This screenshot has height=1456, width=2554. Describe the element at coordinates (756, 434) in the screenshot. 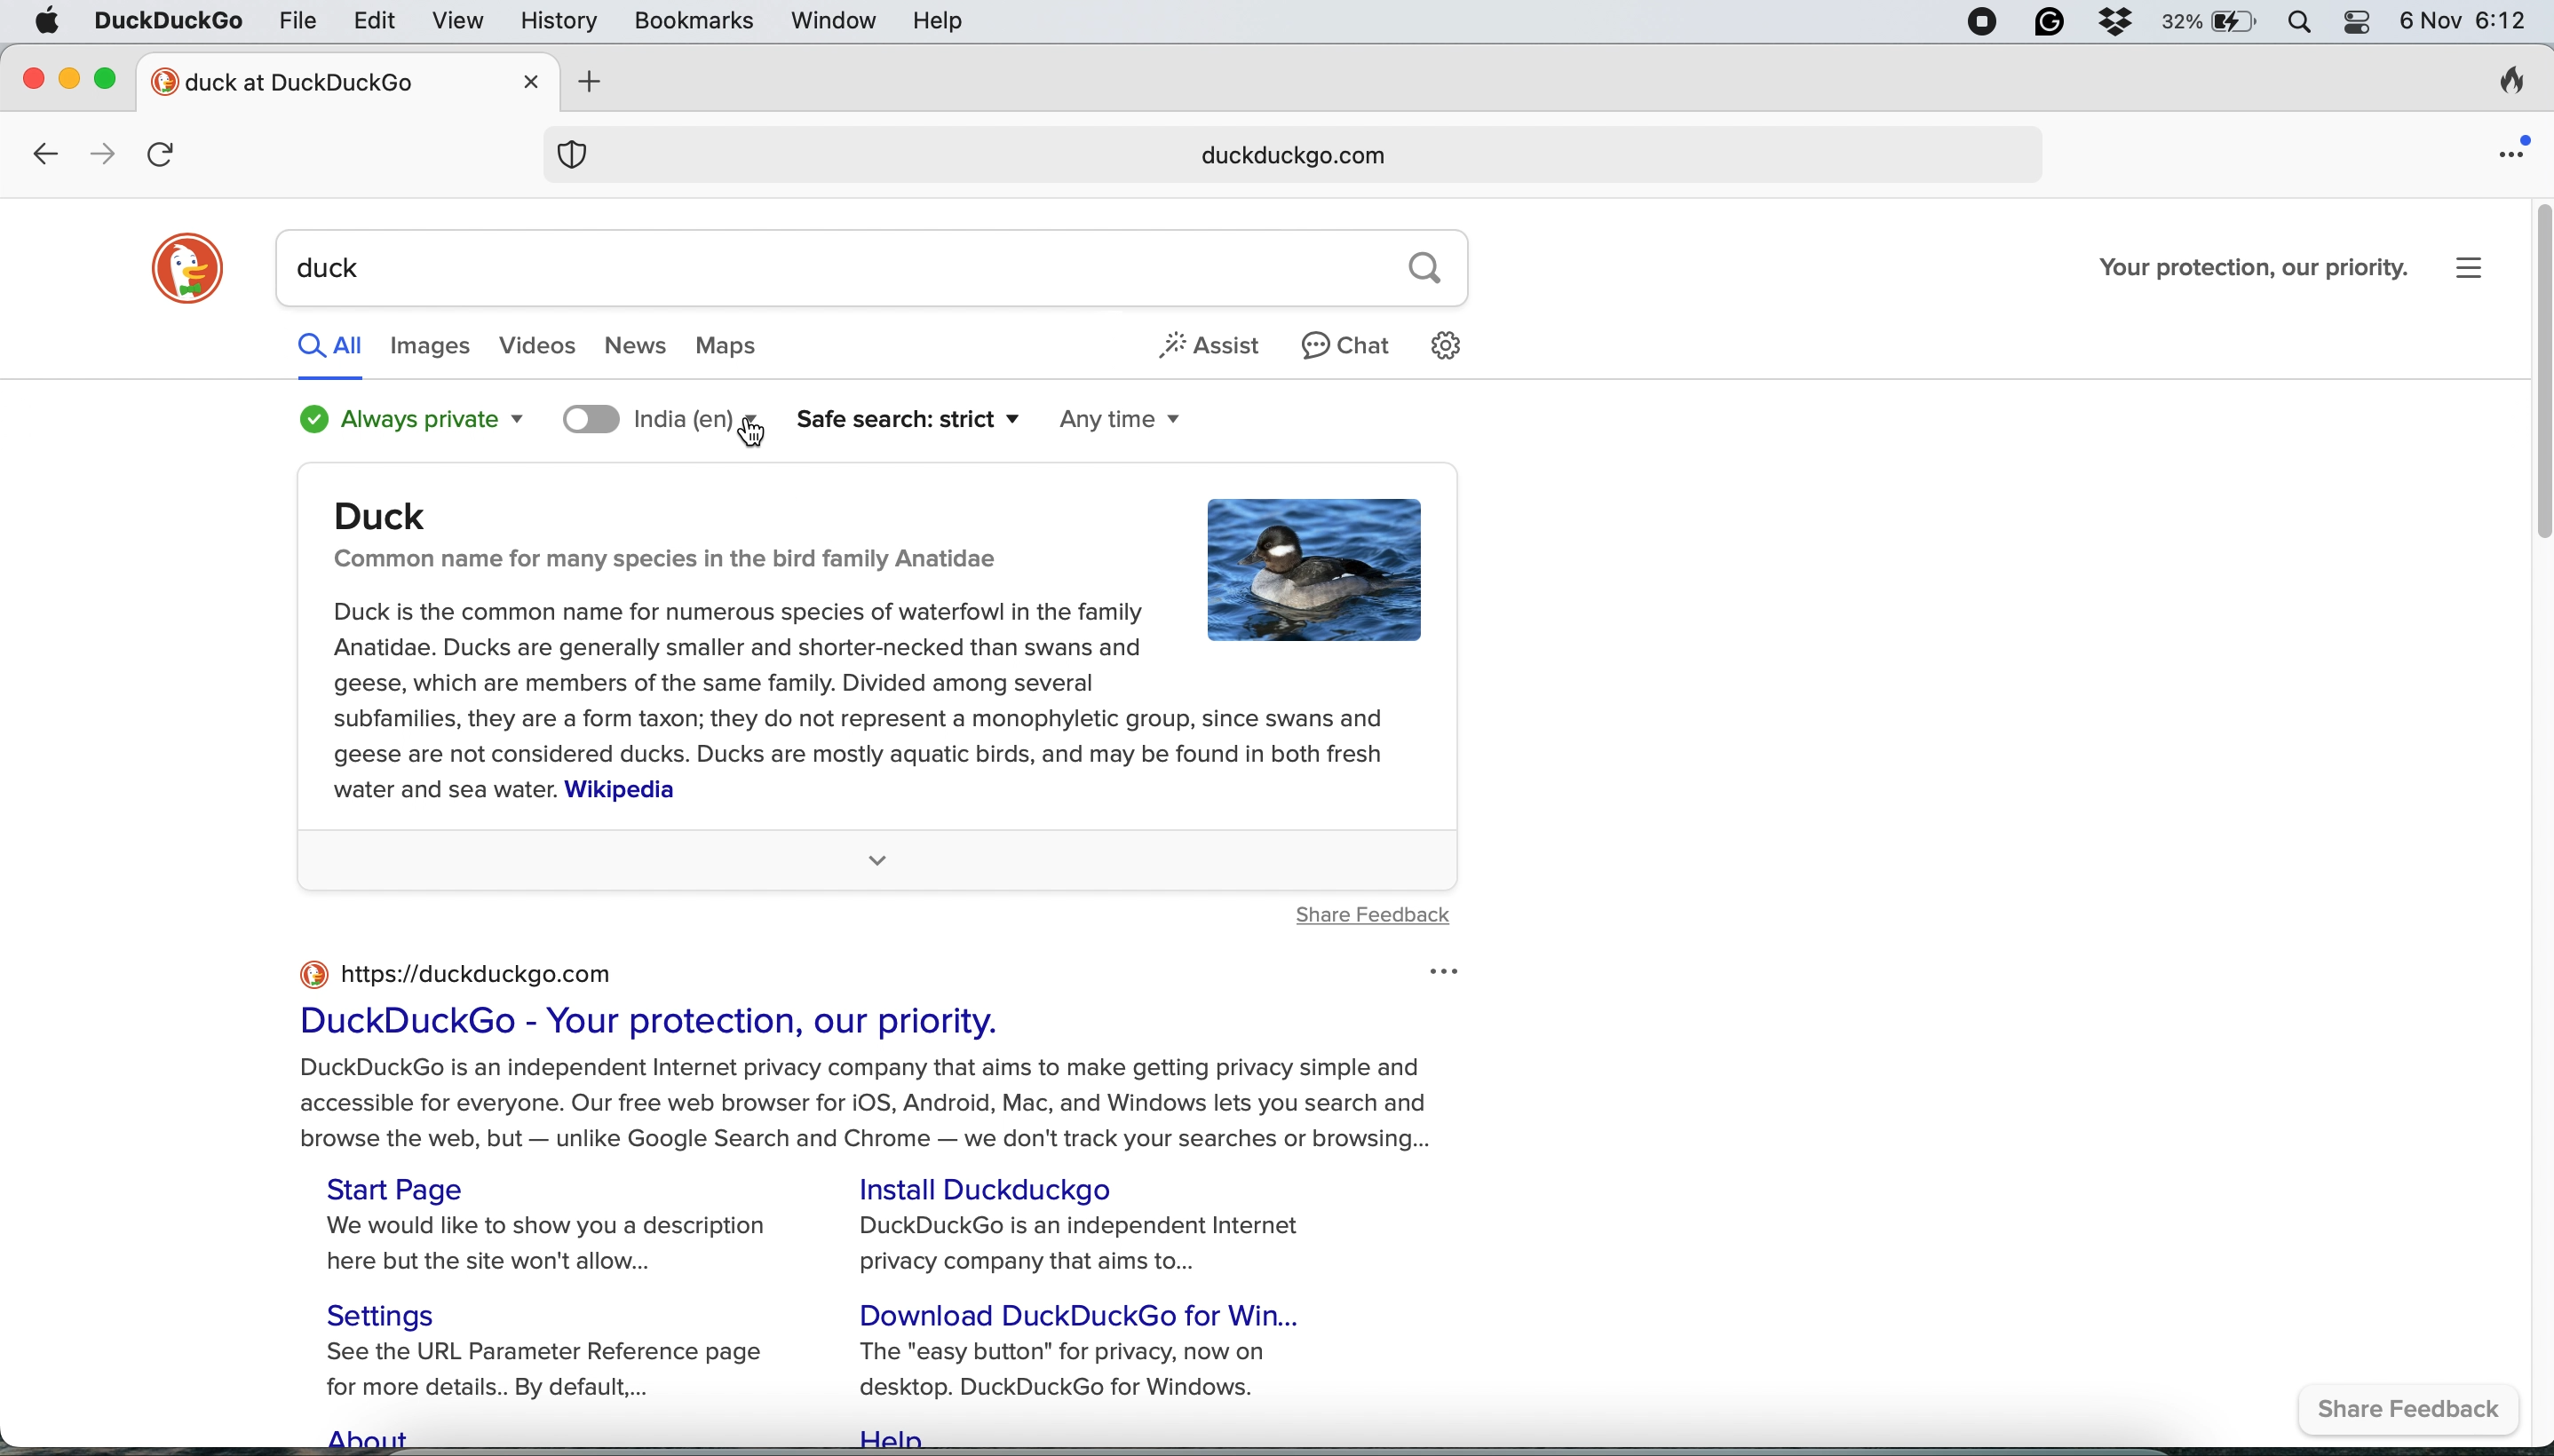

I see `cursor` at that location.